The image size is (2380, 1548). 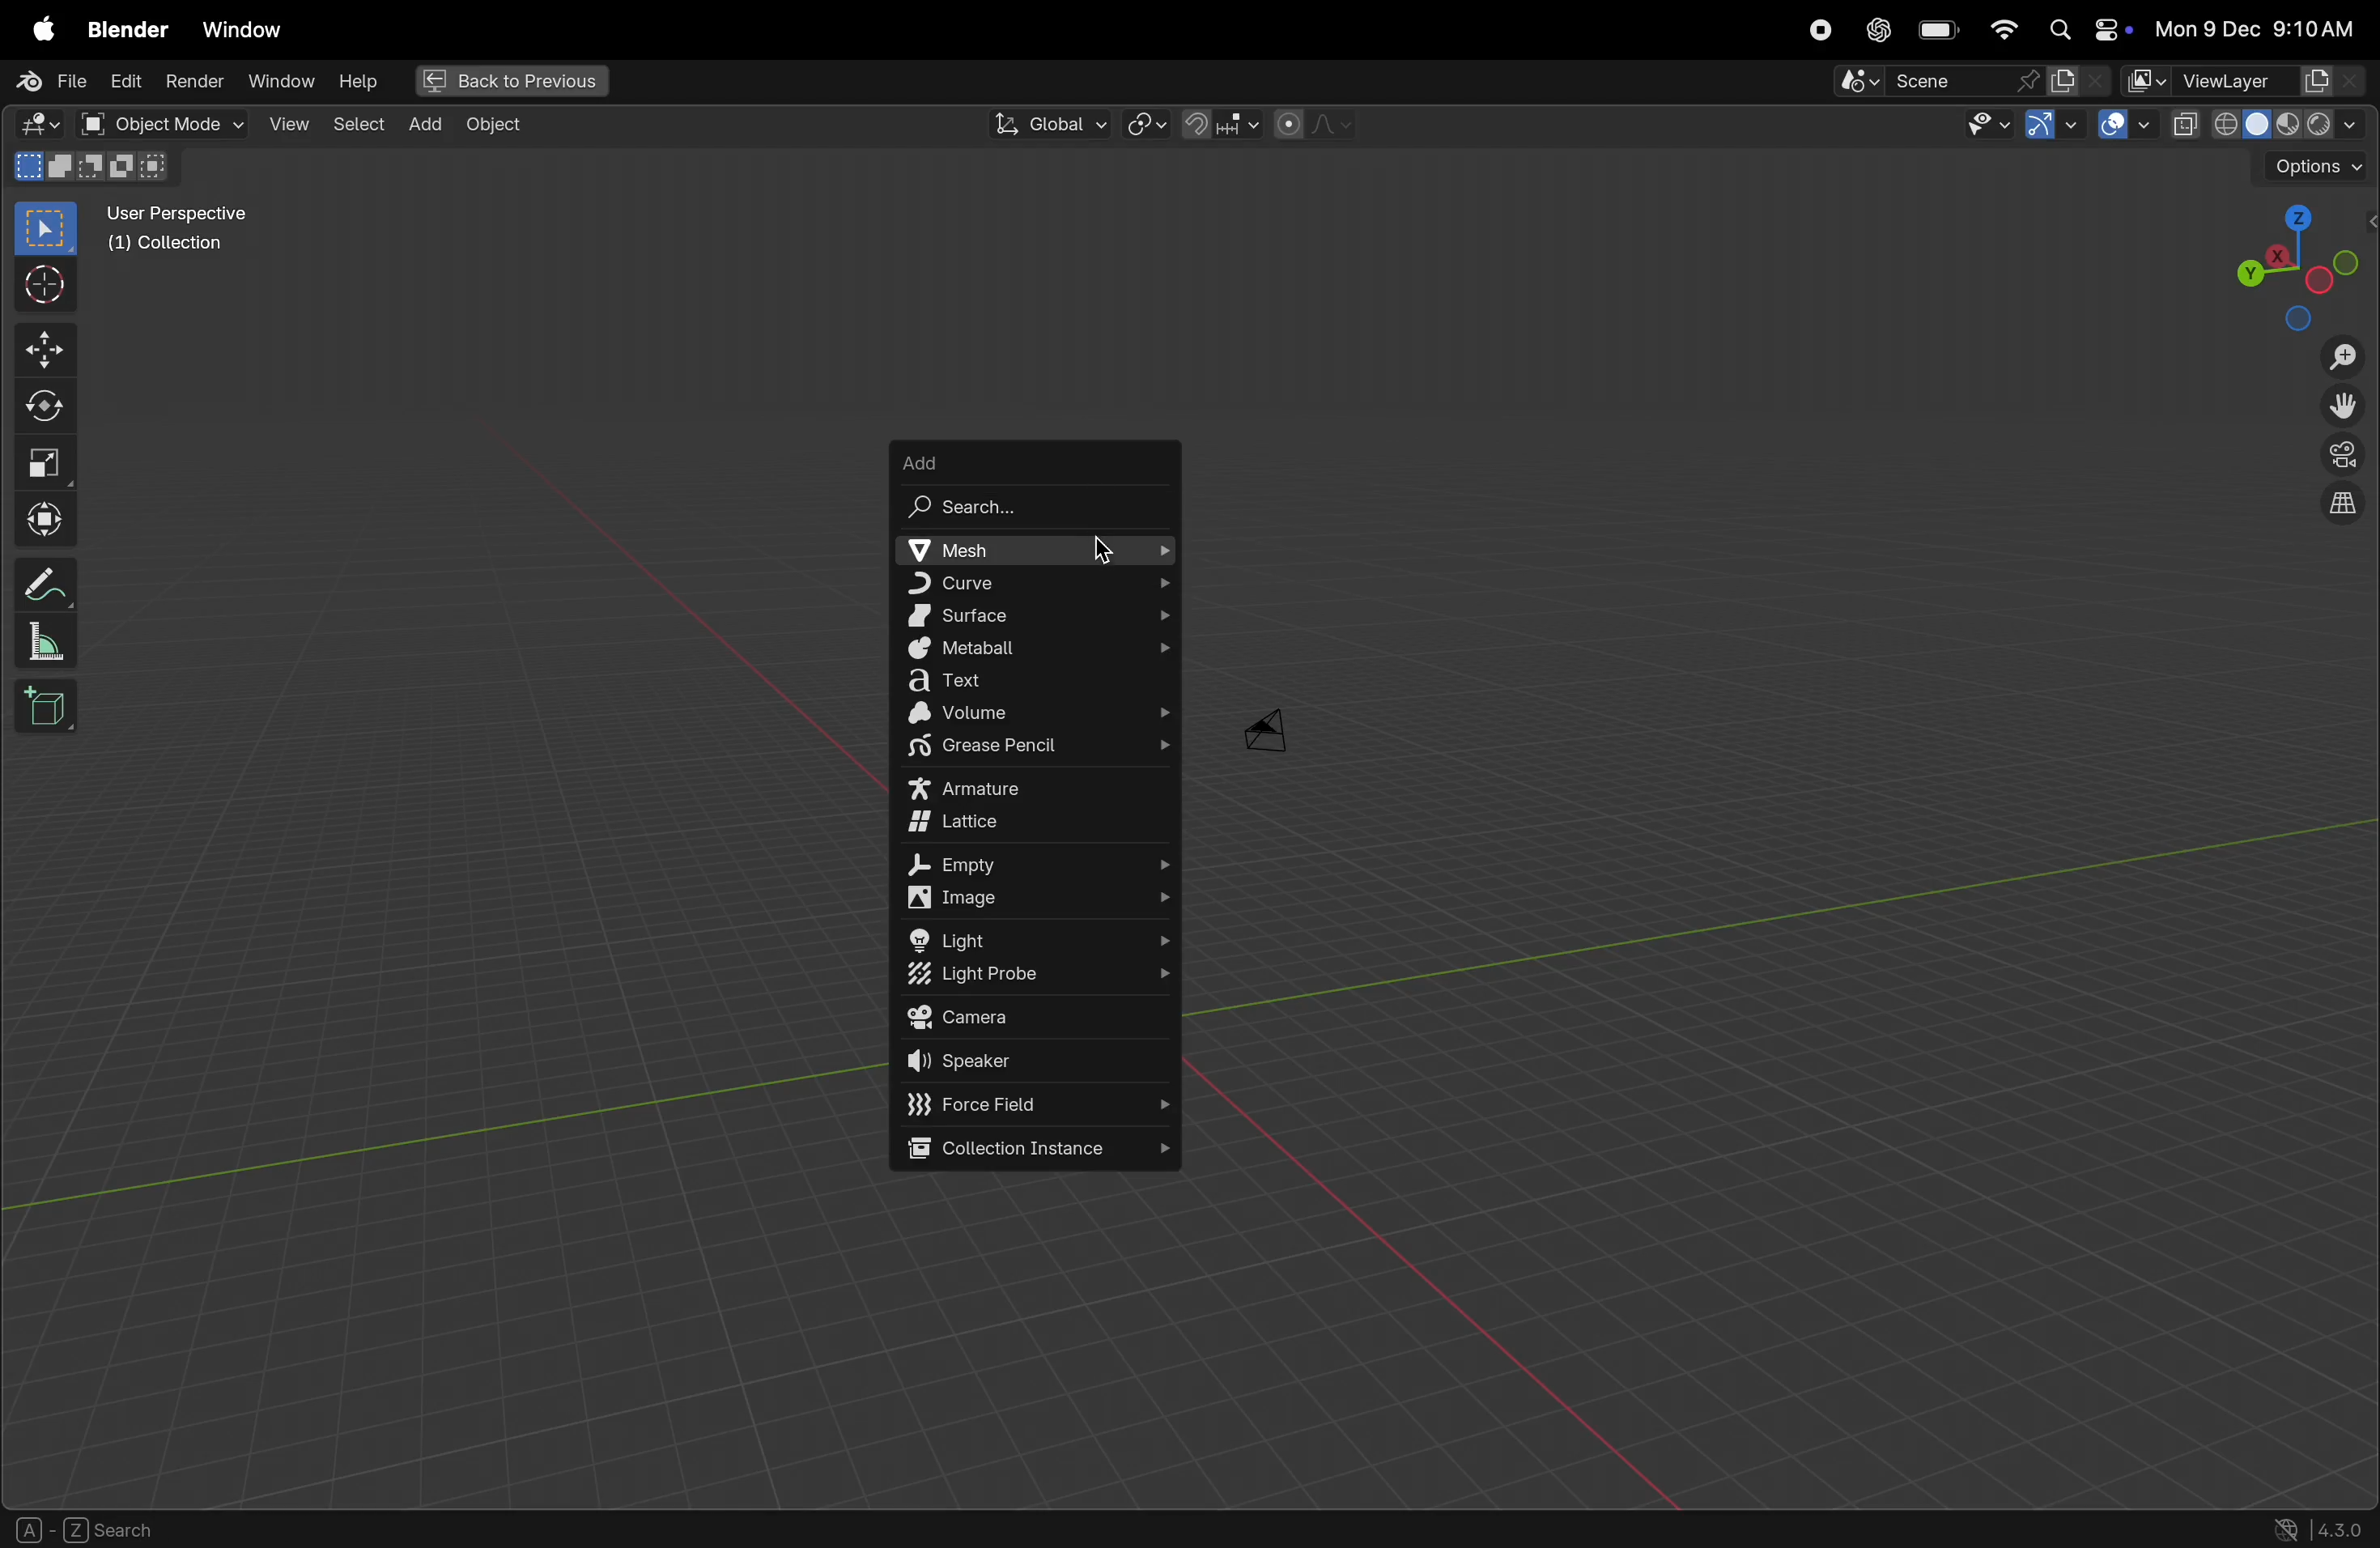 What do you see at coordinates (161, 124) in the screenshot?
I see `object mode` at bounding box center [161, 124].